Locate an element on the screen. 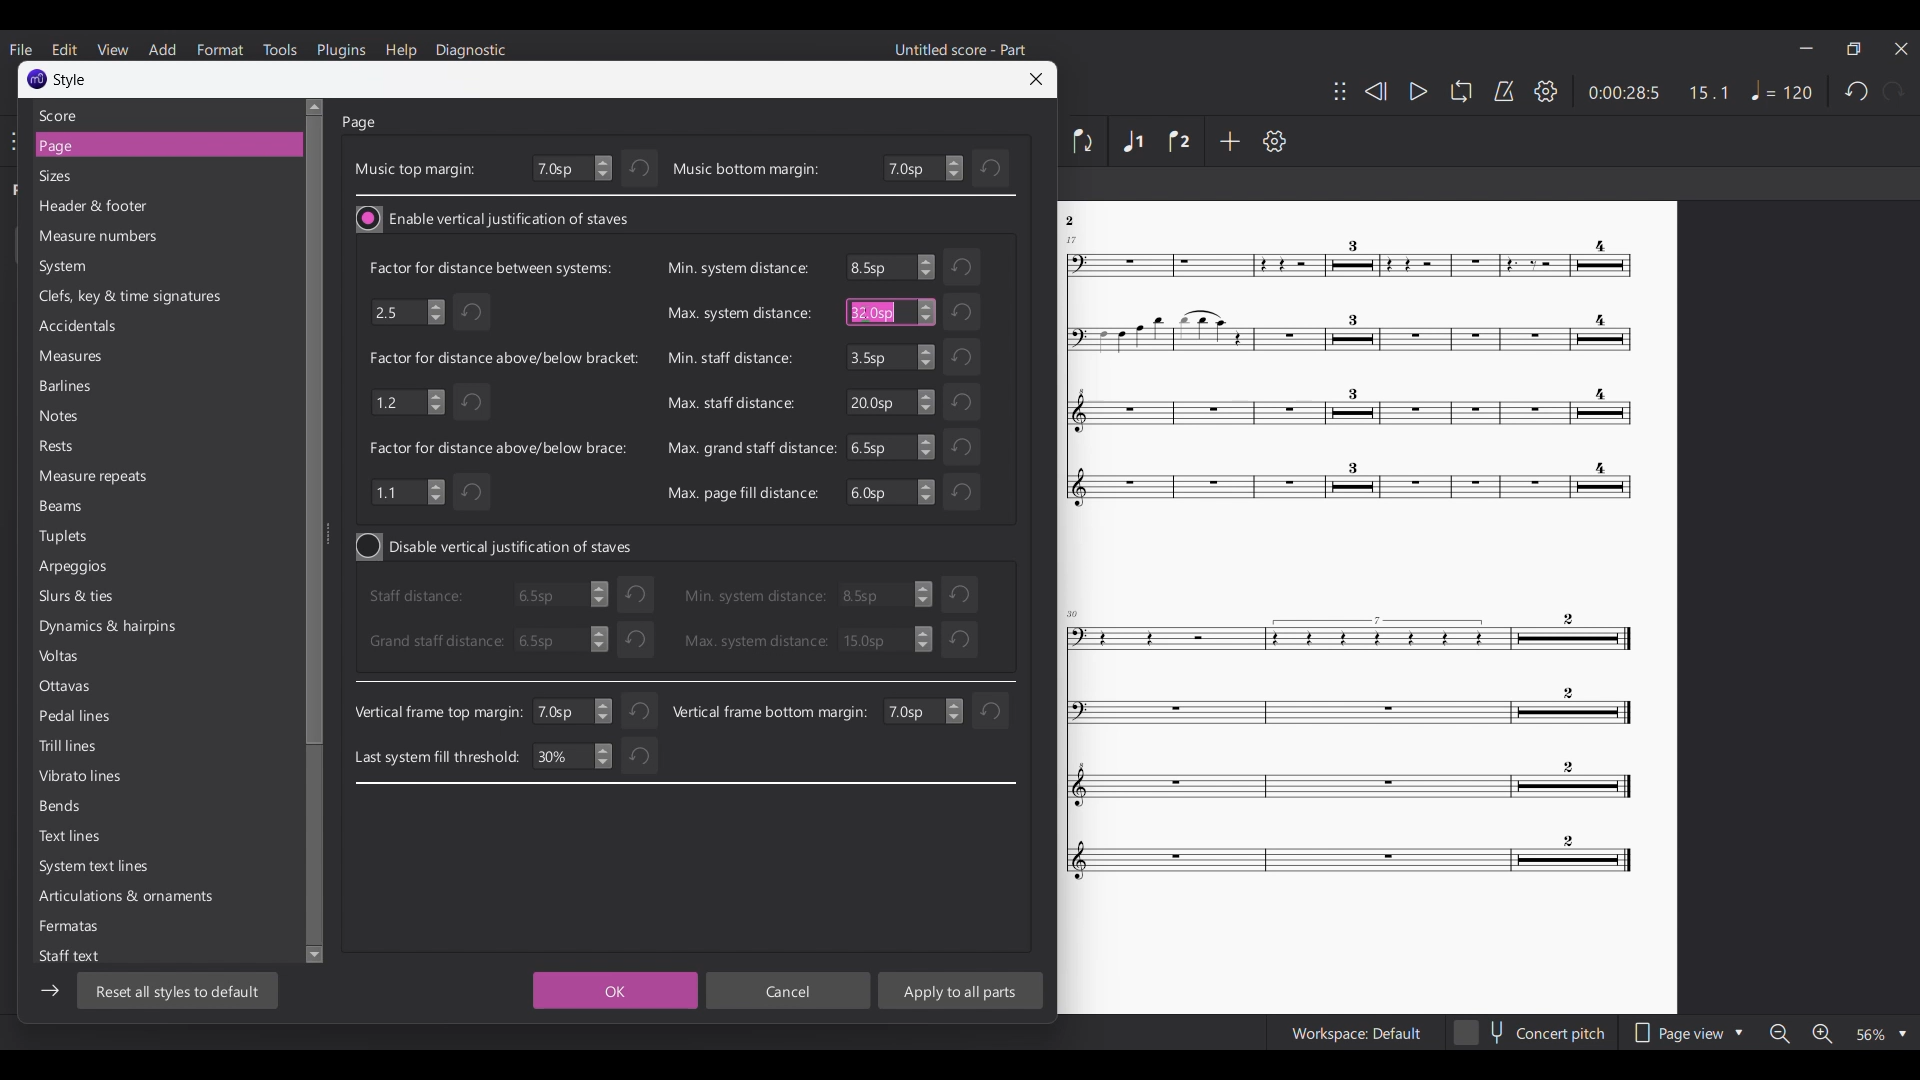 The width and height of the screenshot is (1920, 1080). Measure repeats is located at coordinates (98, 476).